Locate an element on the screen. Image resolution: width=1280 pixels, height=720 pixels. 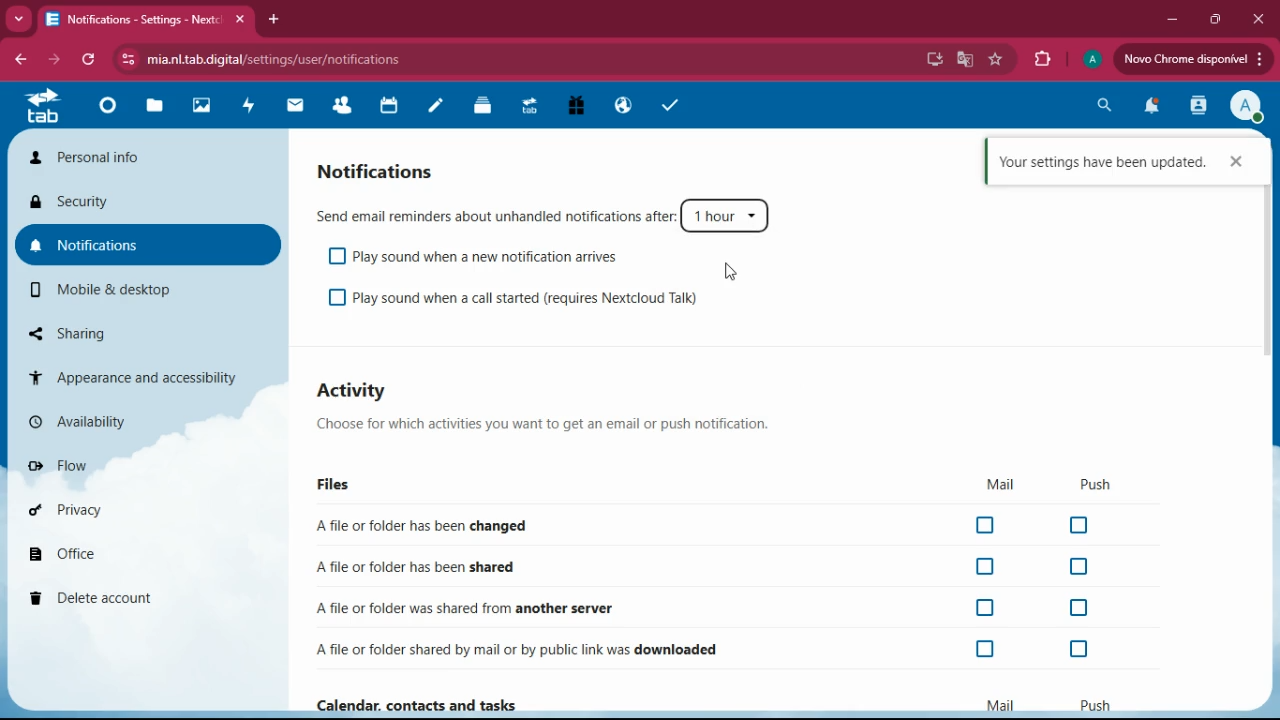
off is located at coordinates (986, 526).